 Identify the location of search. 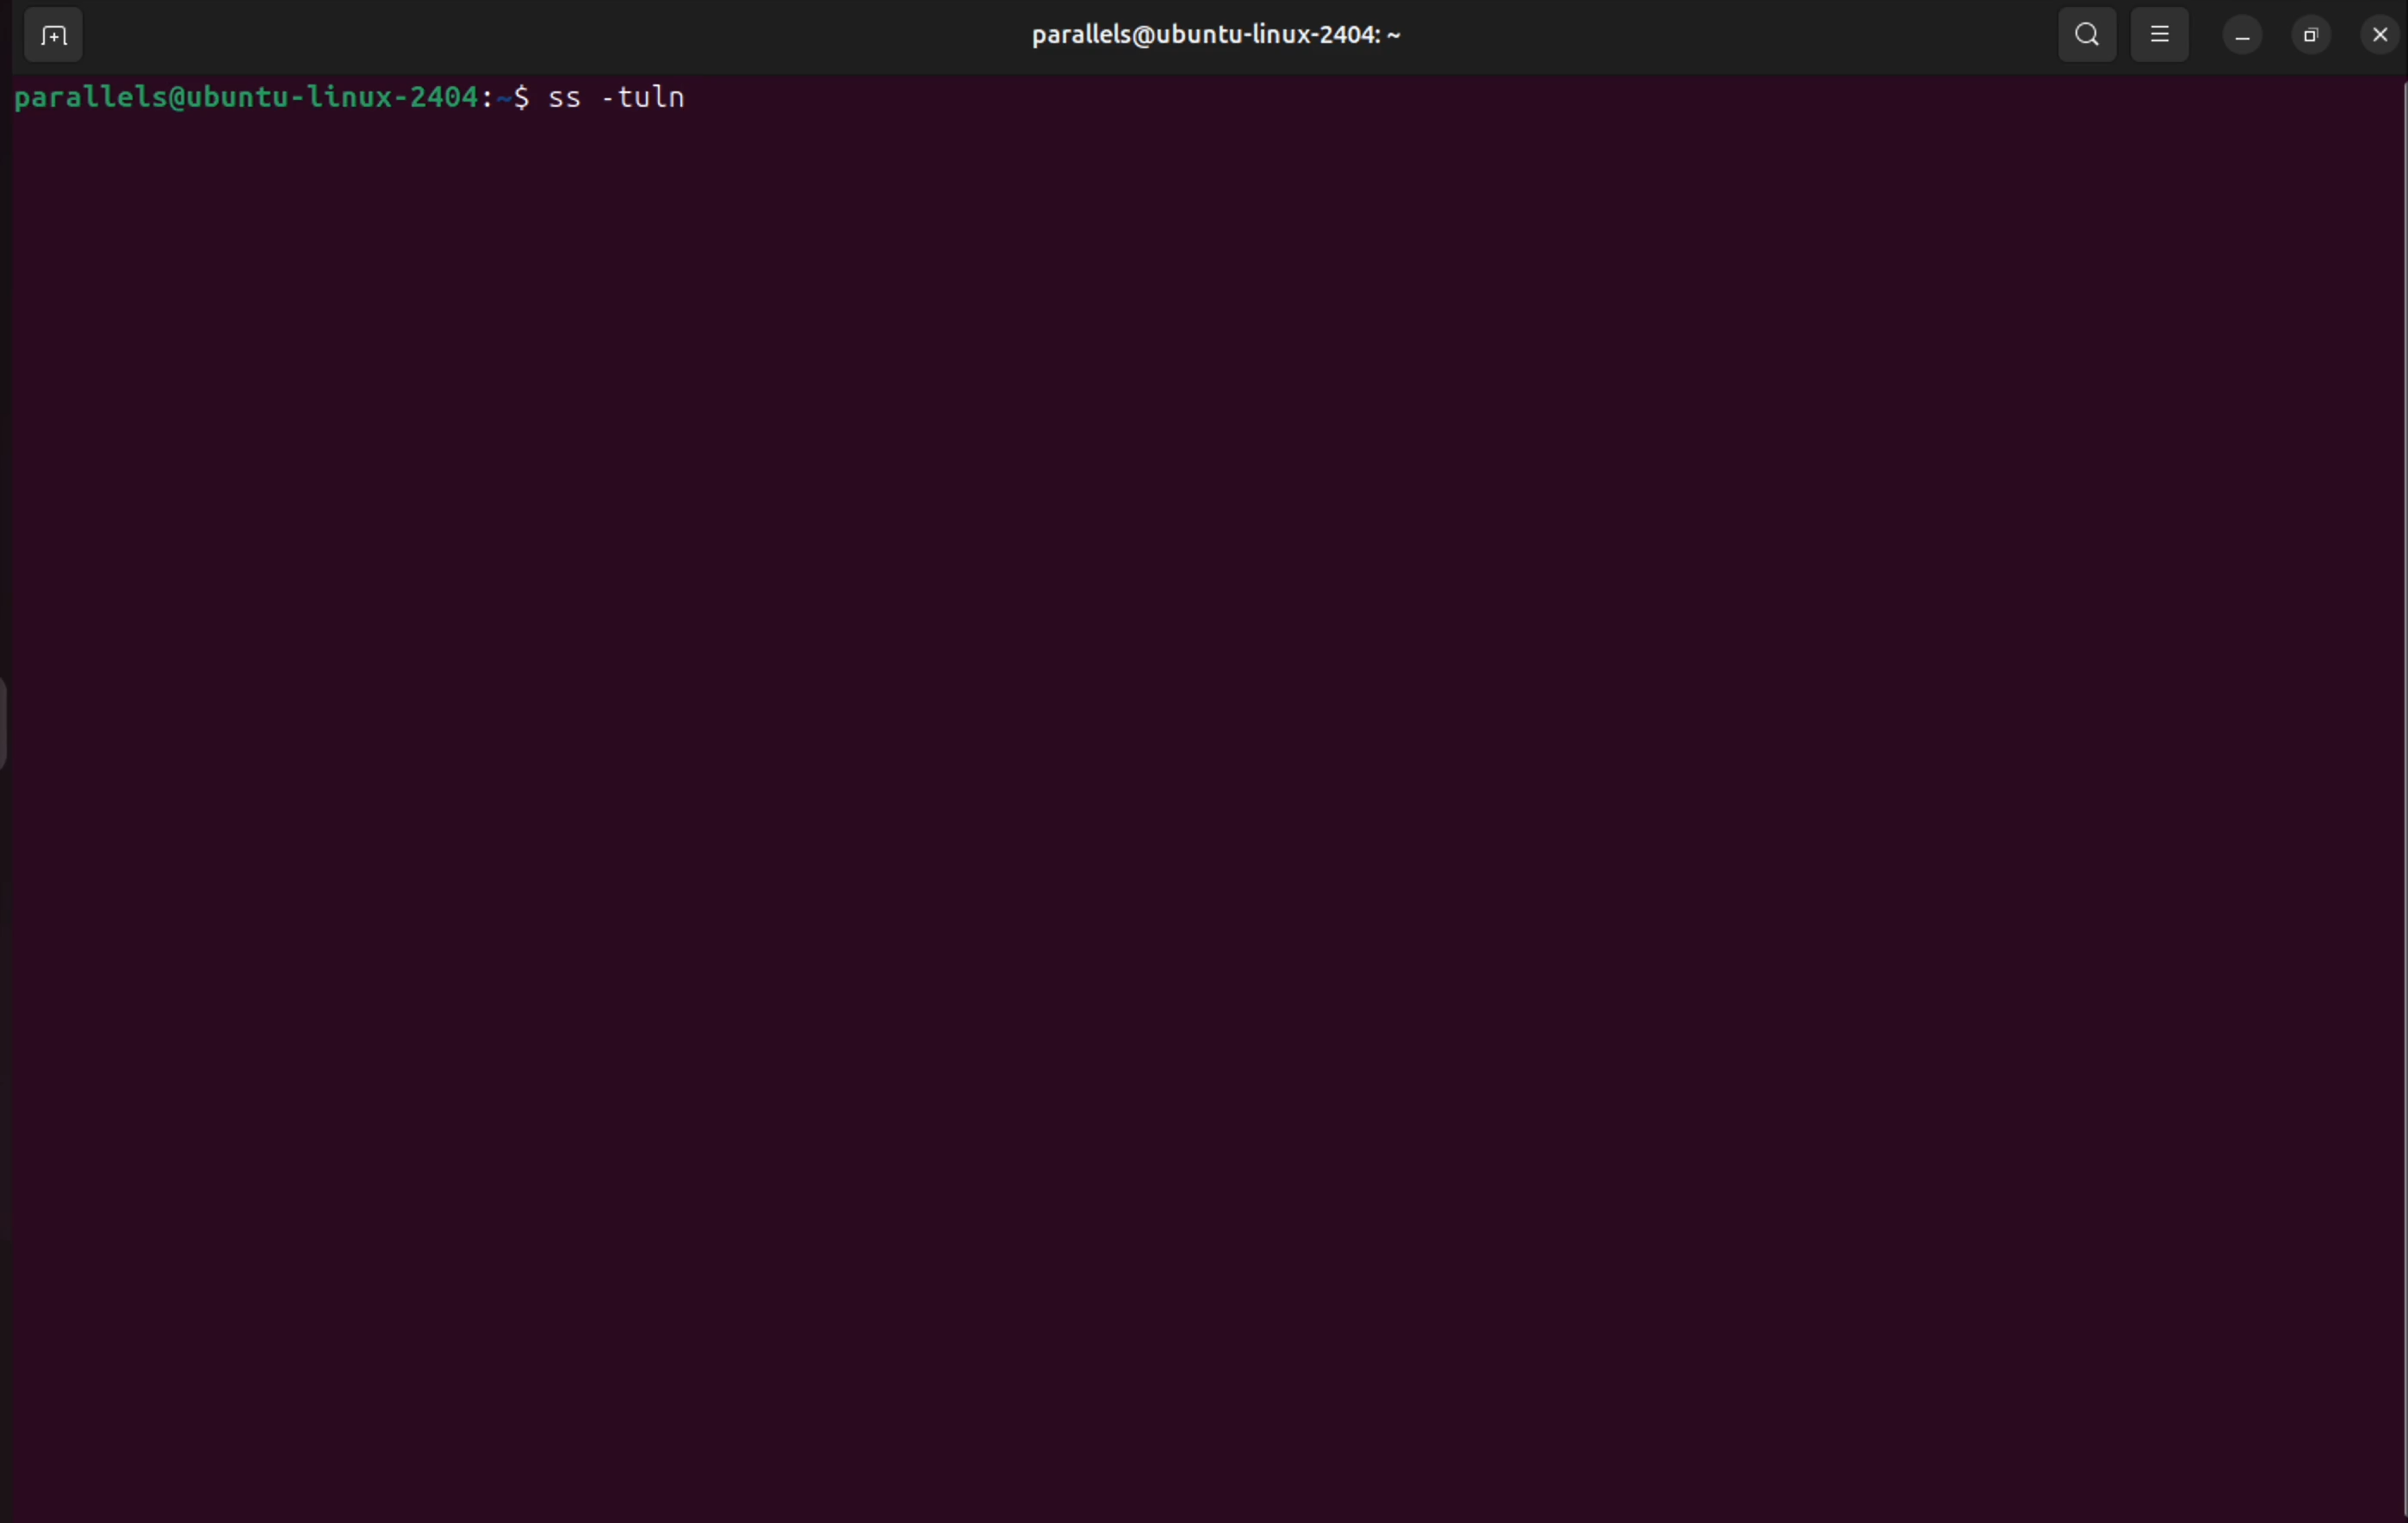
(2094, 36).